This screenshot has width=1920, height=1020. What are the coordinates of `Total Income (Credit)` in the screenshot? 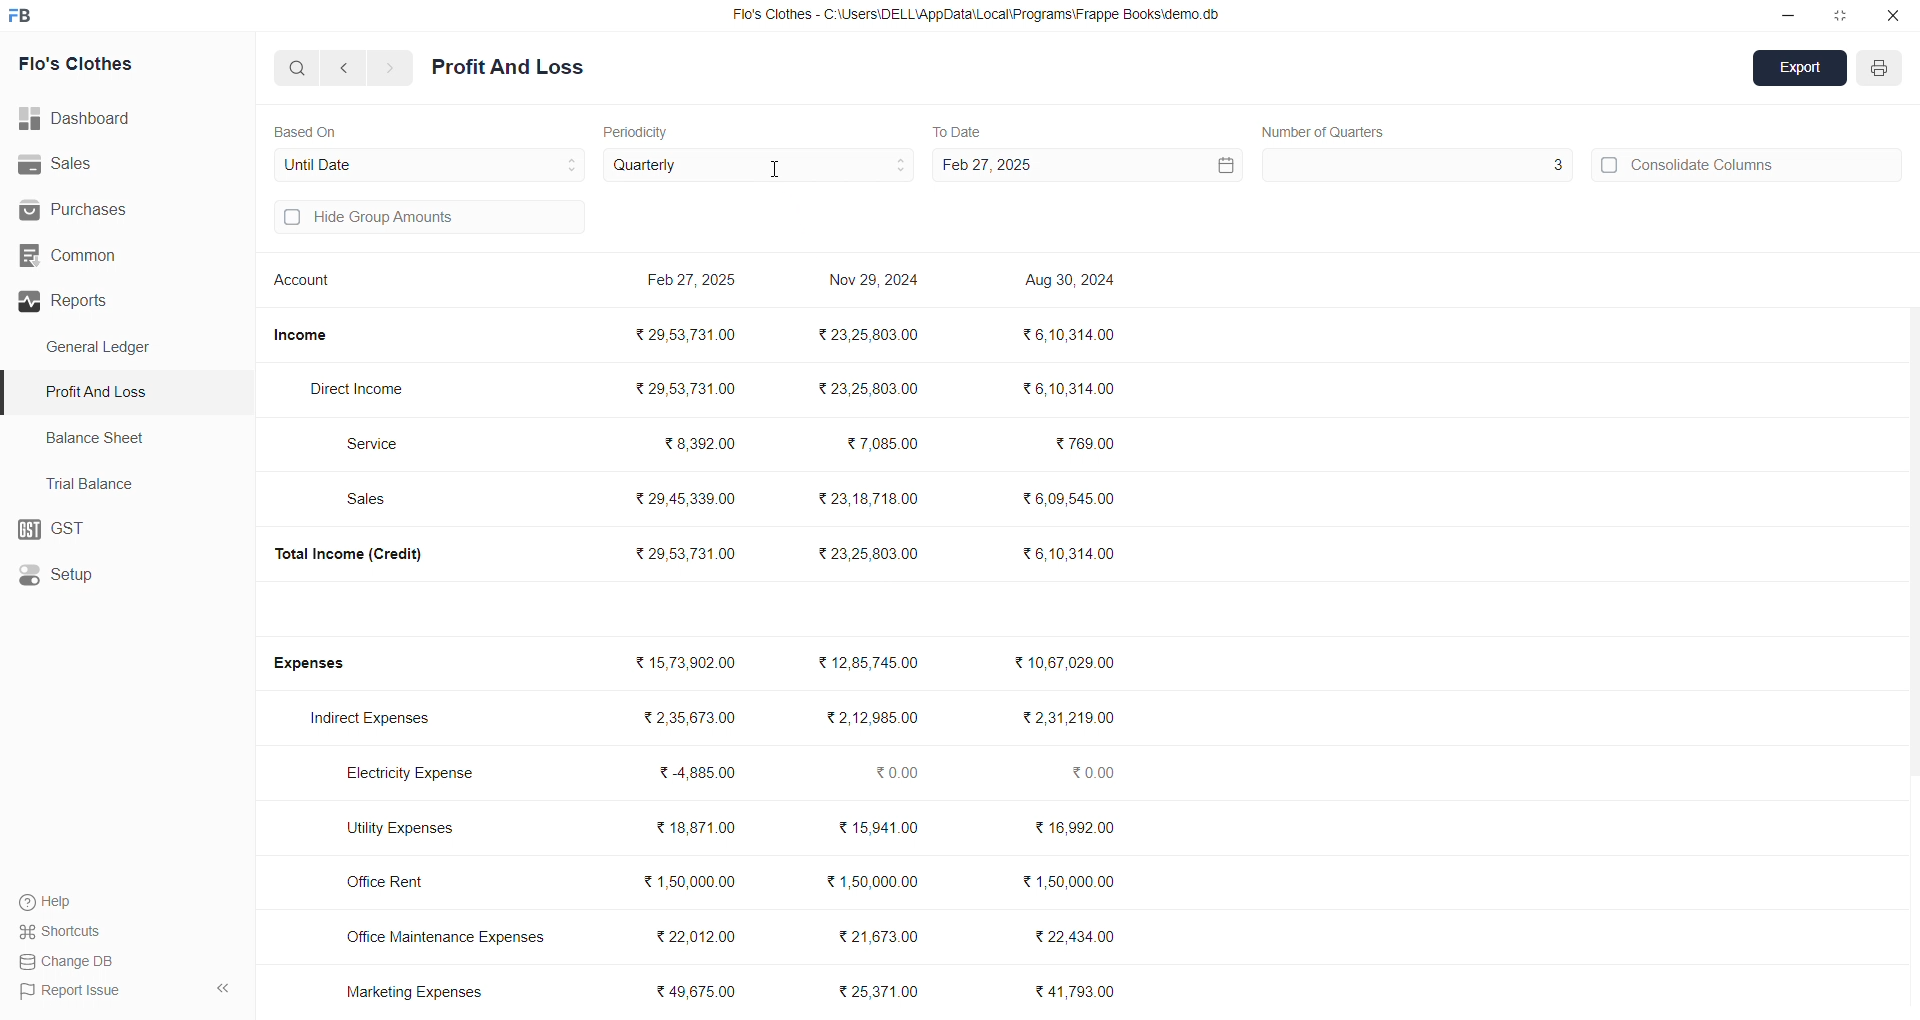 It's located at (364, 553).